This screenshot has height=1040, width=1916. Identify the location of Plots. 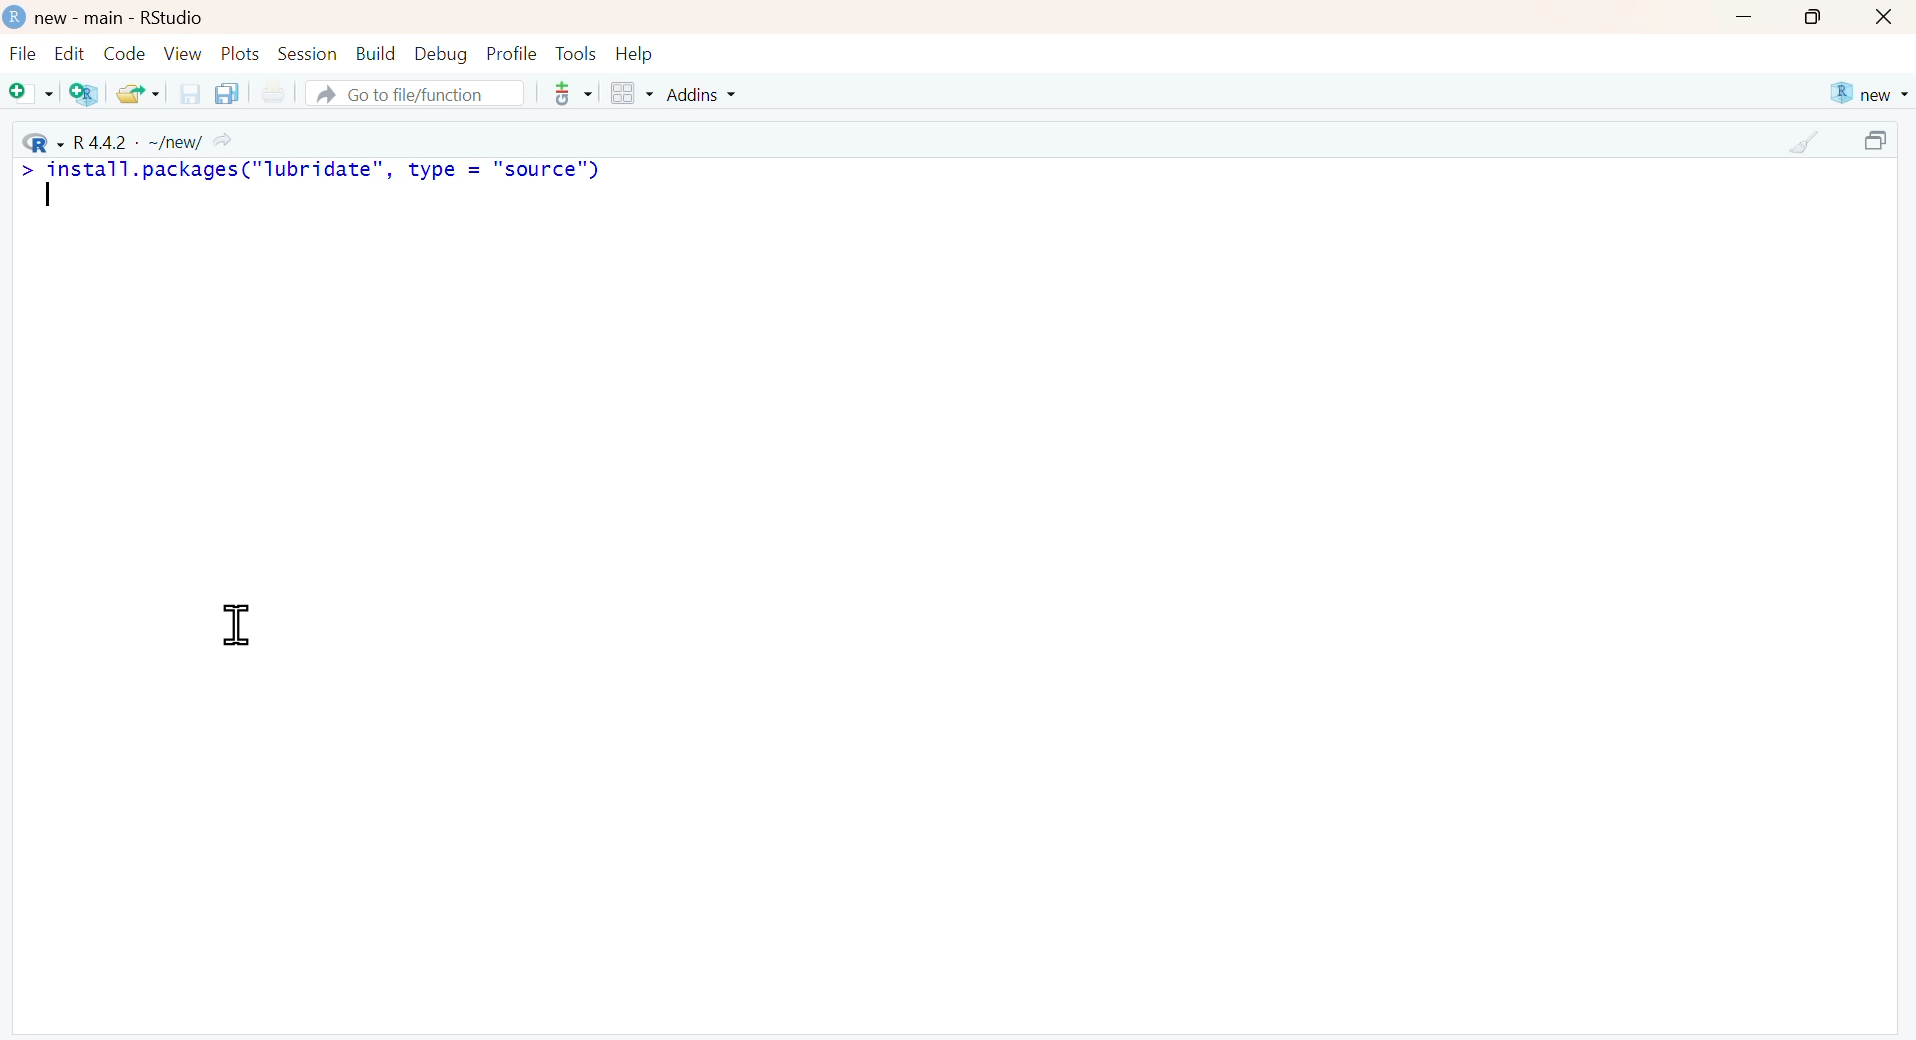
(241, 53).